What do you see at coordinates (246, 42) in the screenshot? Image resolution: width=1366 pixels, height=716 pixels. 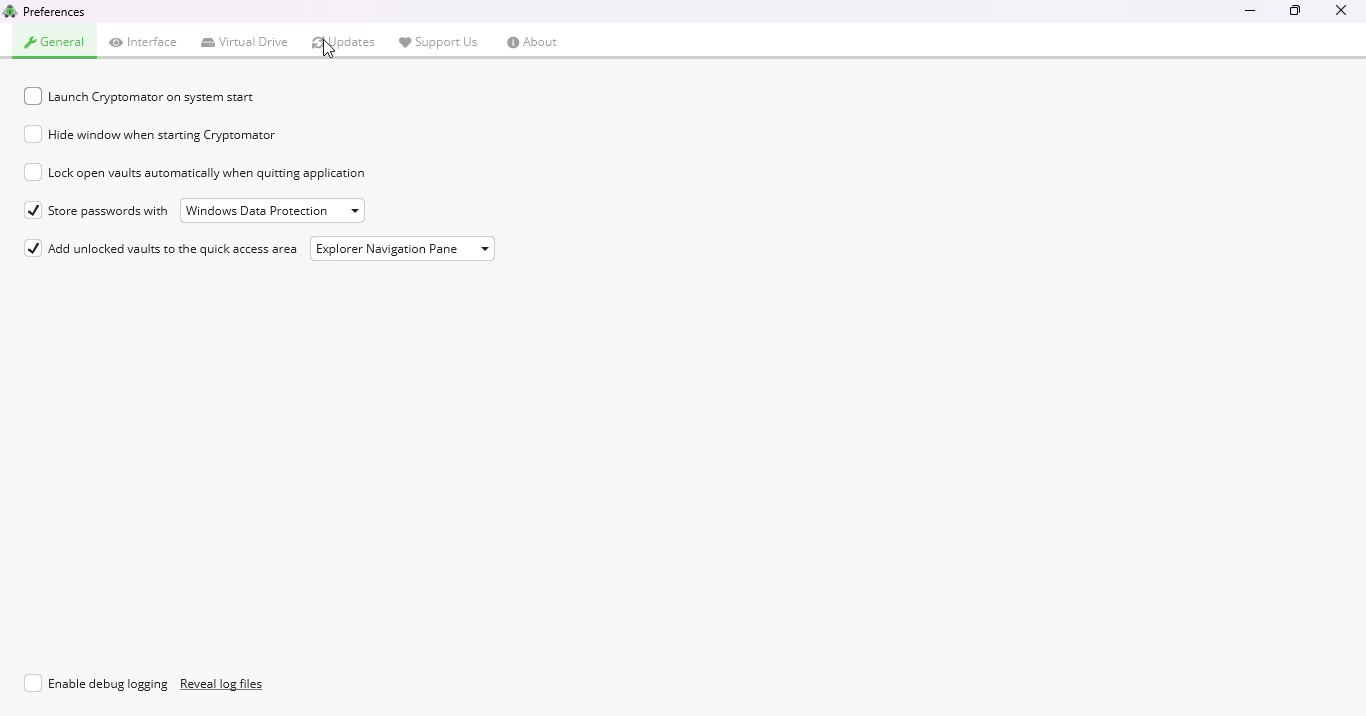 I see `virtual drive` at bounding box center [246, 42].